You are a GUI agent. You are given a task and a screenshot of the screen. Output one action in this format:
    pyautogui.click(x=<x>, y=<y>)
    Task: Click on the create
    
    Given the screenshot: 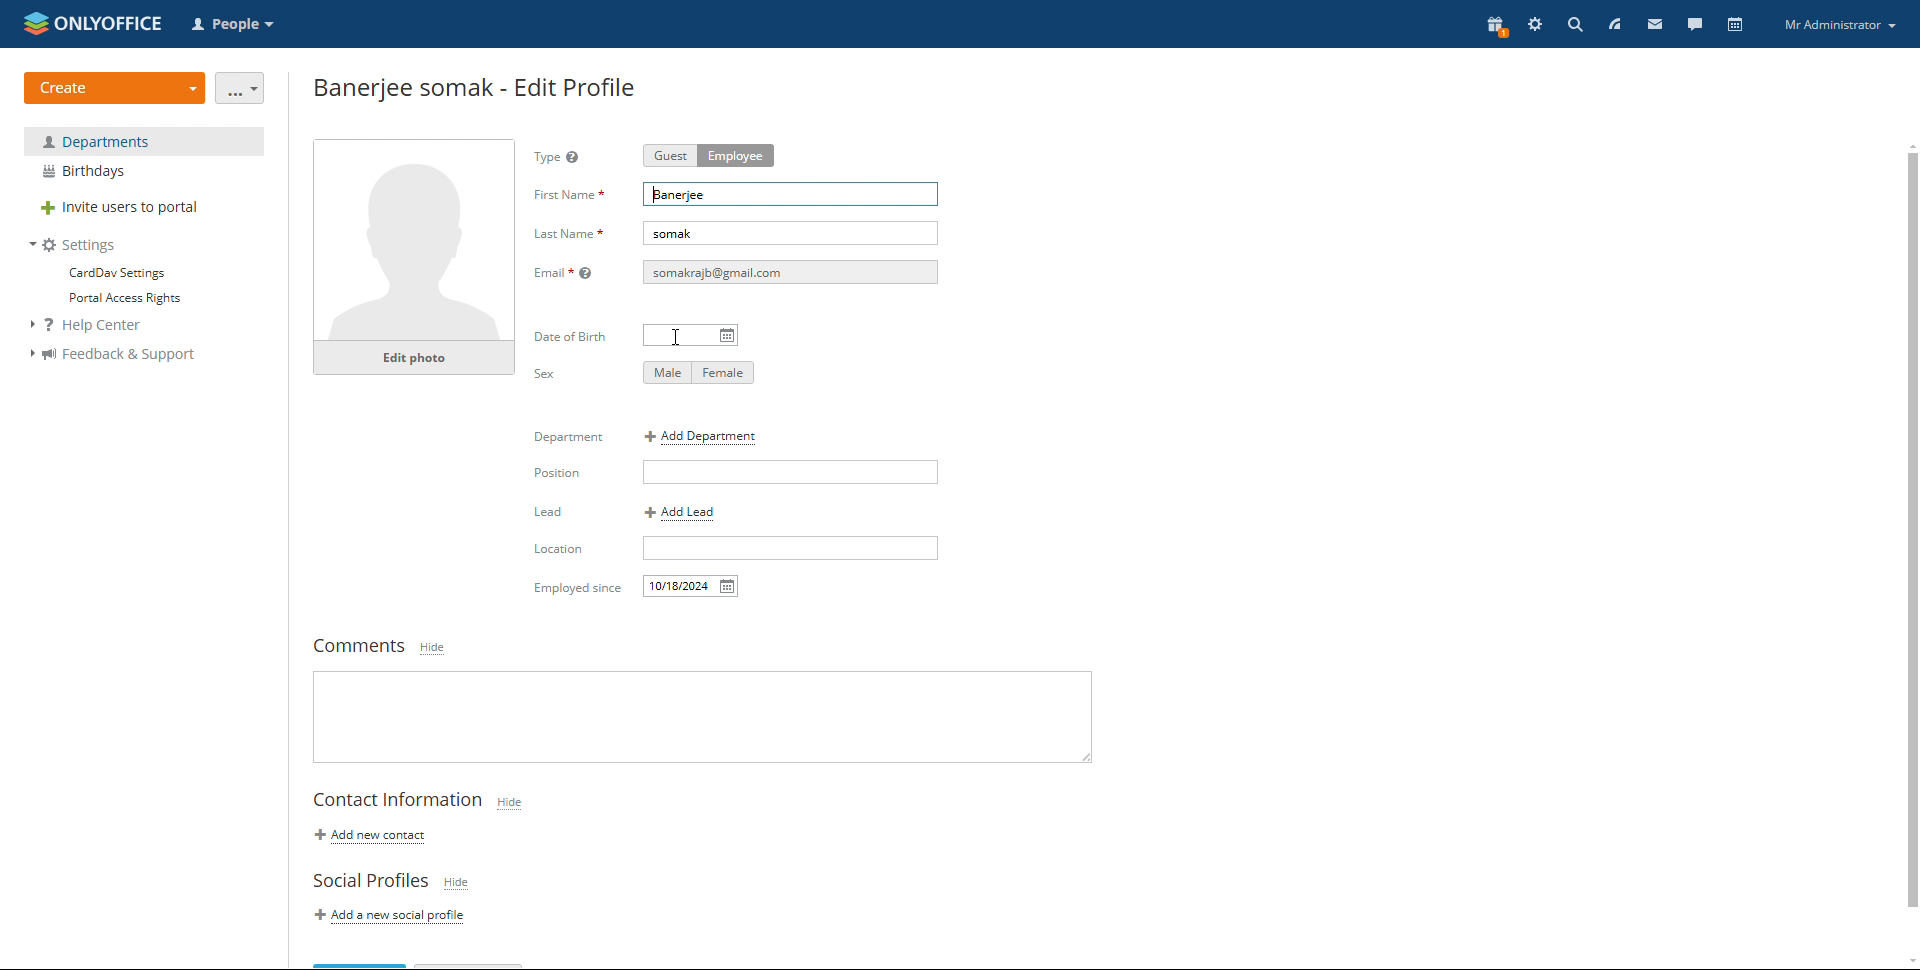 What is the action you would take?
    pyautogui.click(x=115, y=88)
    